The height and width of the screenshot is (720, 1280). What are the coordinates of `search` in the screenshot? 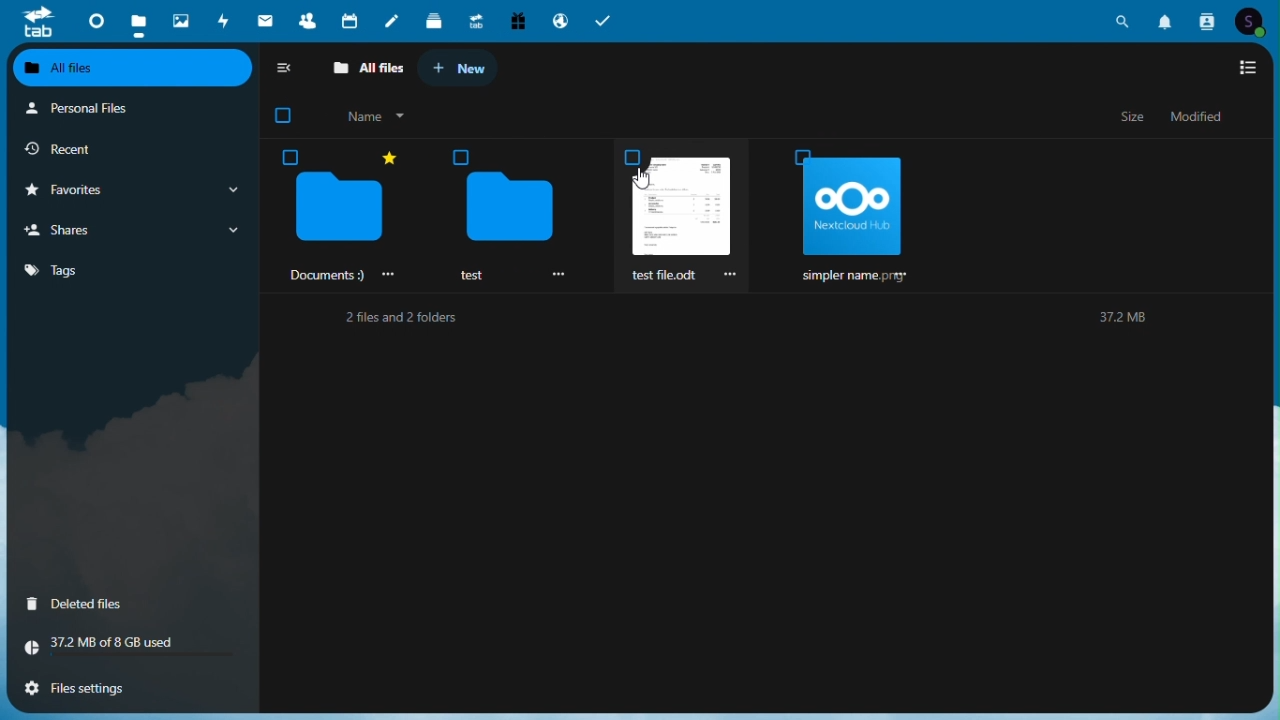 It's located at (1125, 19).